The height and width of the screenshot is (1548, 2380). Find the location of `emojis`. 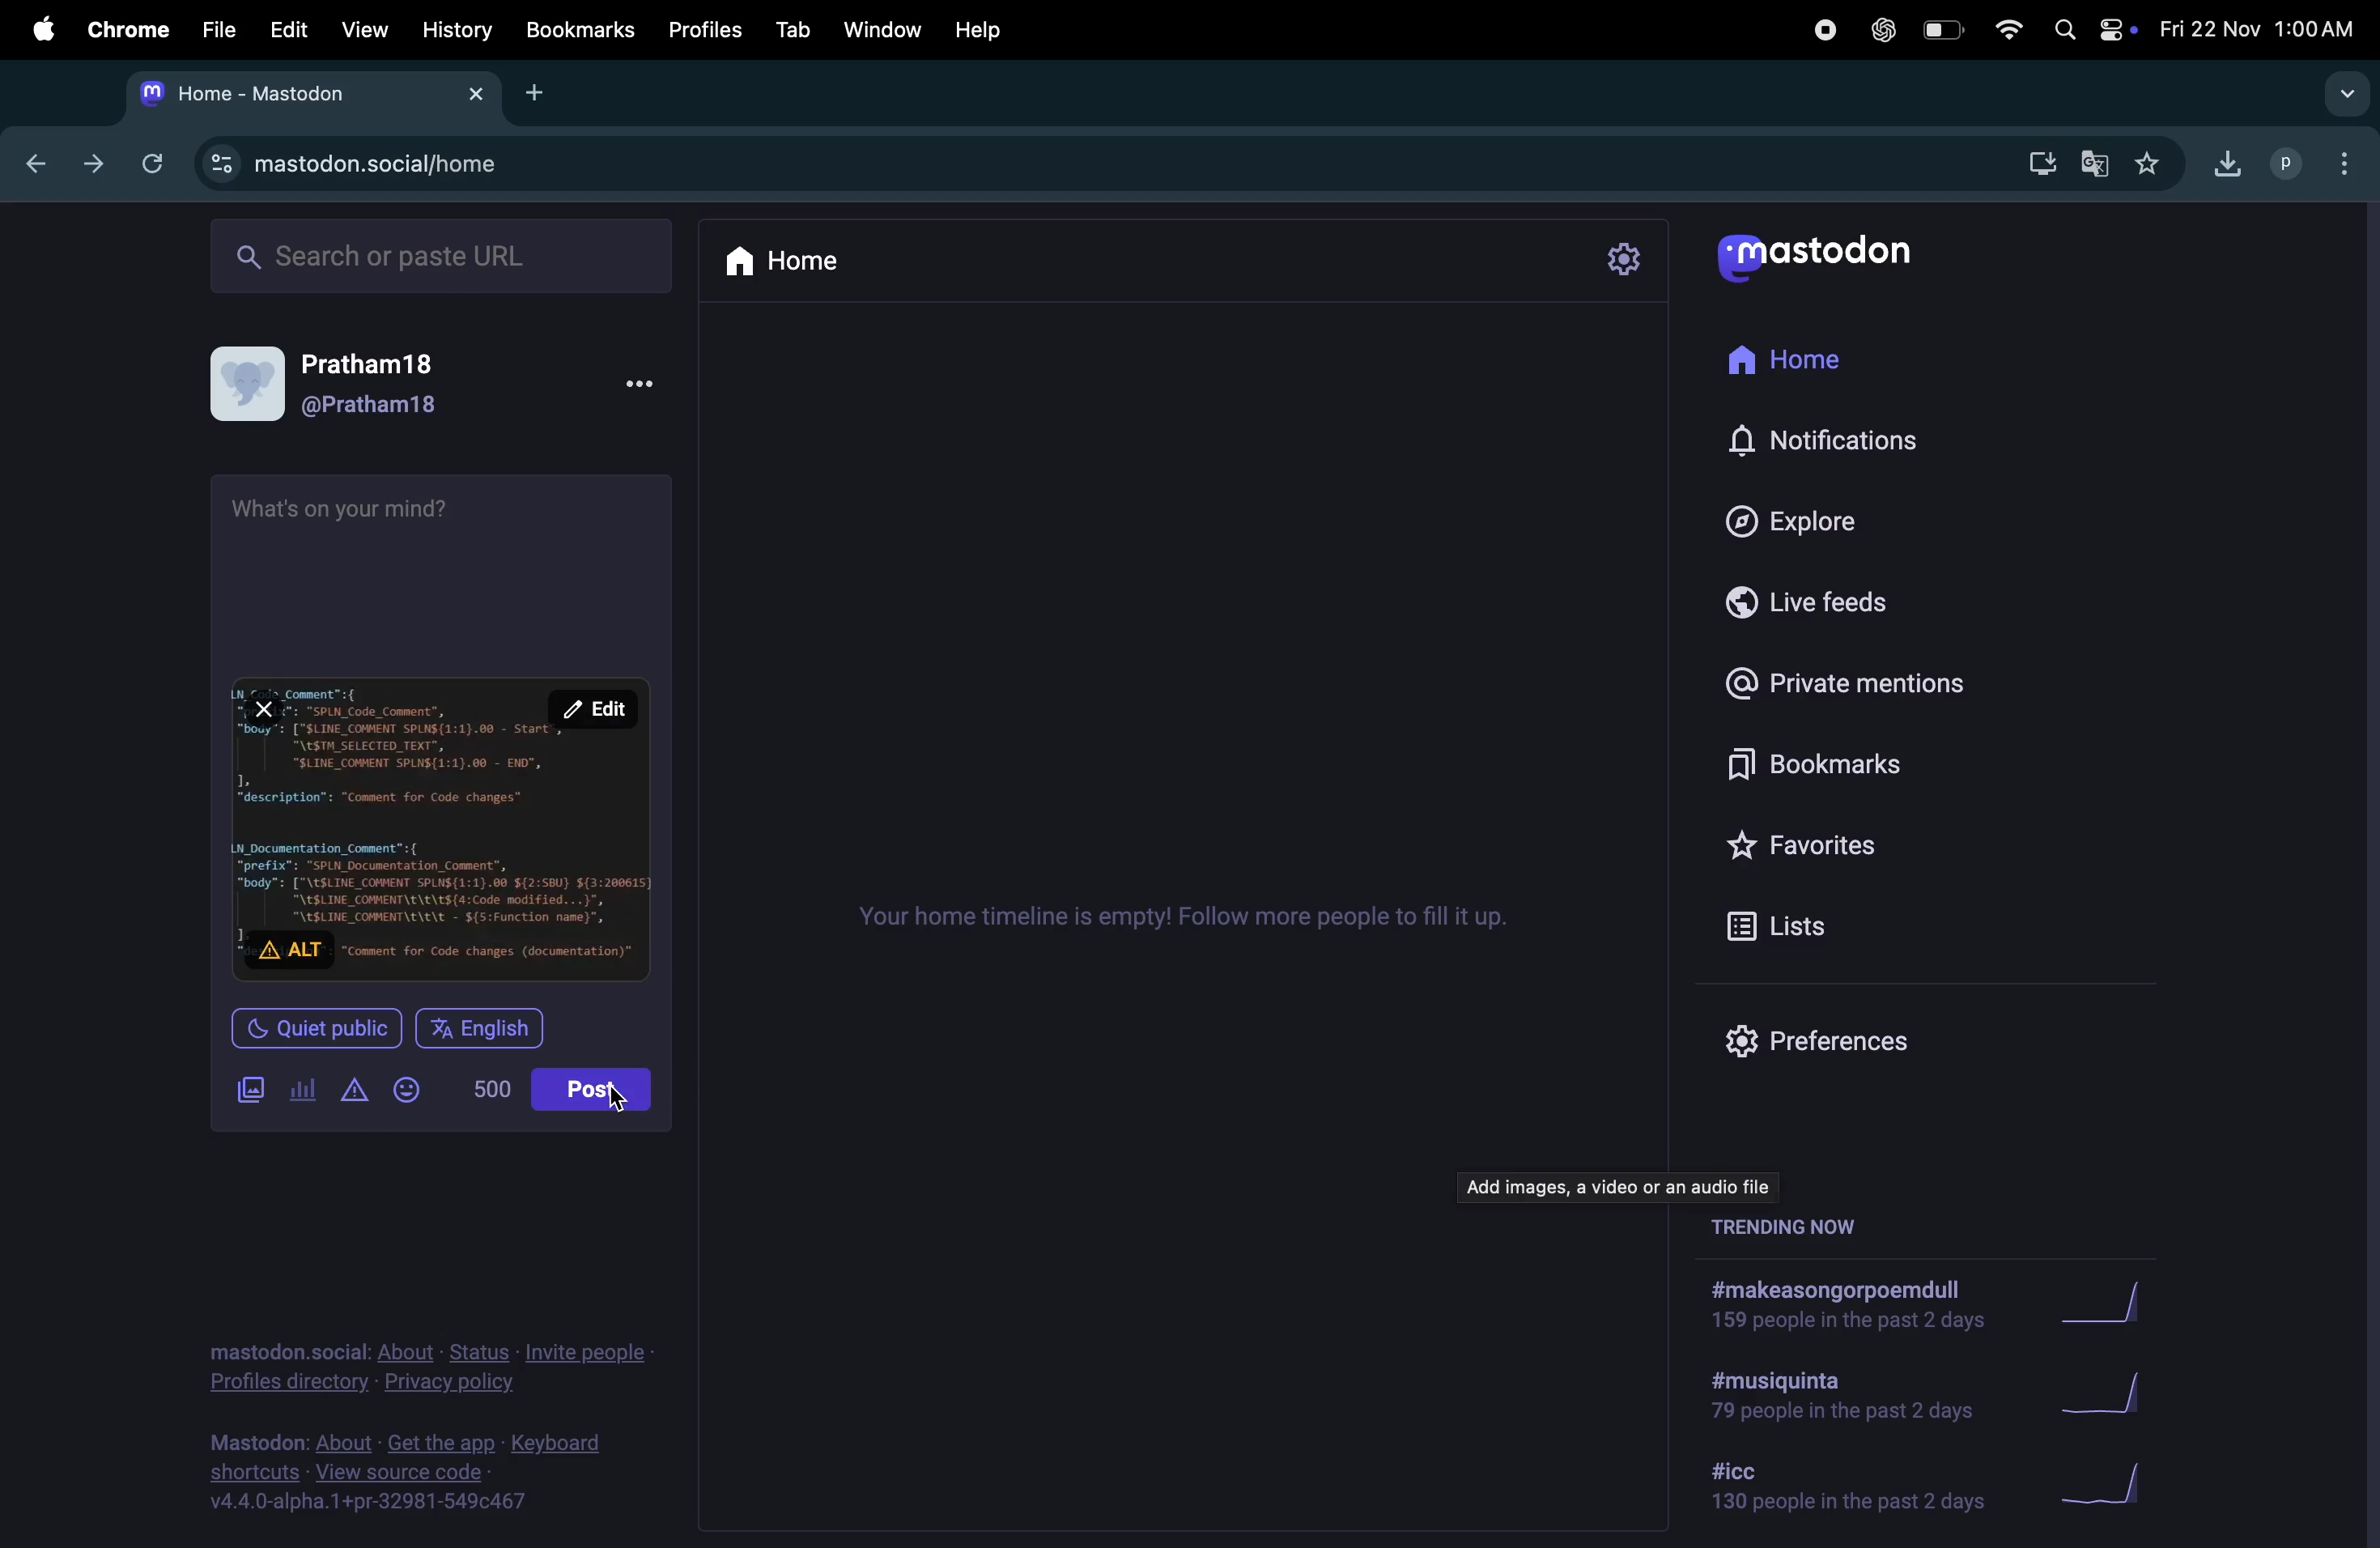

emojis is located at coordinates (413, 1095).